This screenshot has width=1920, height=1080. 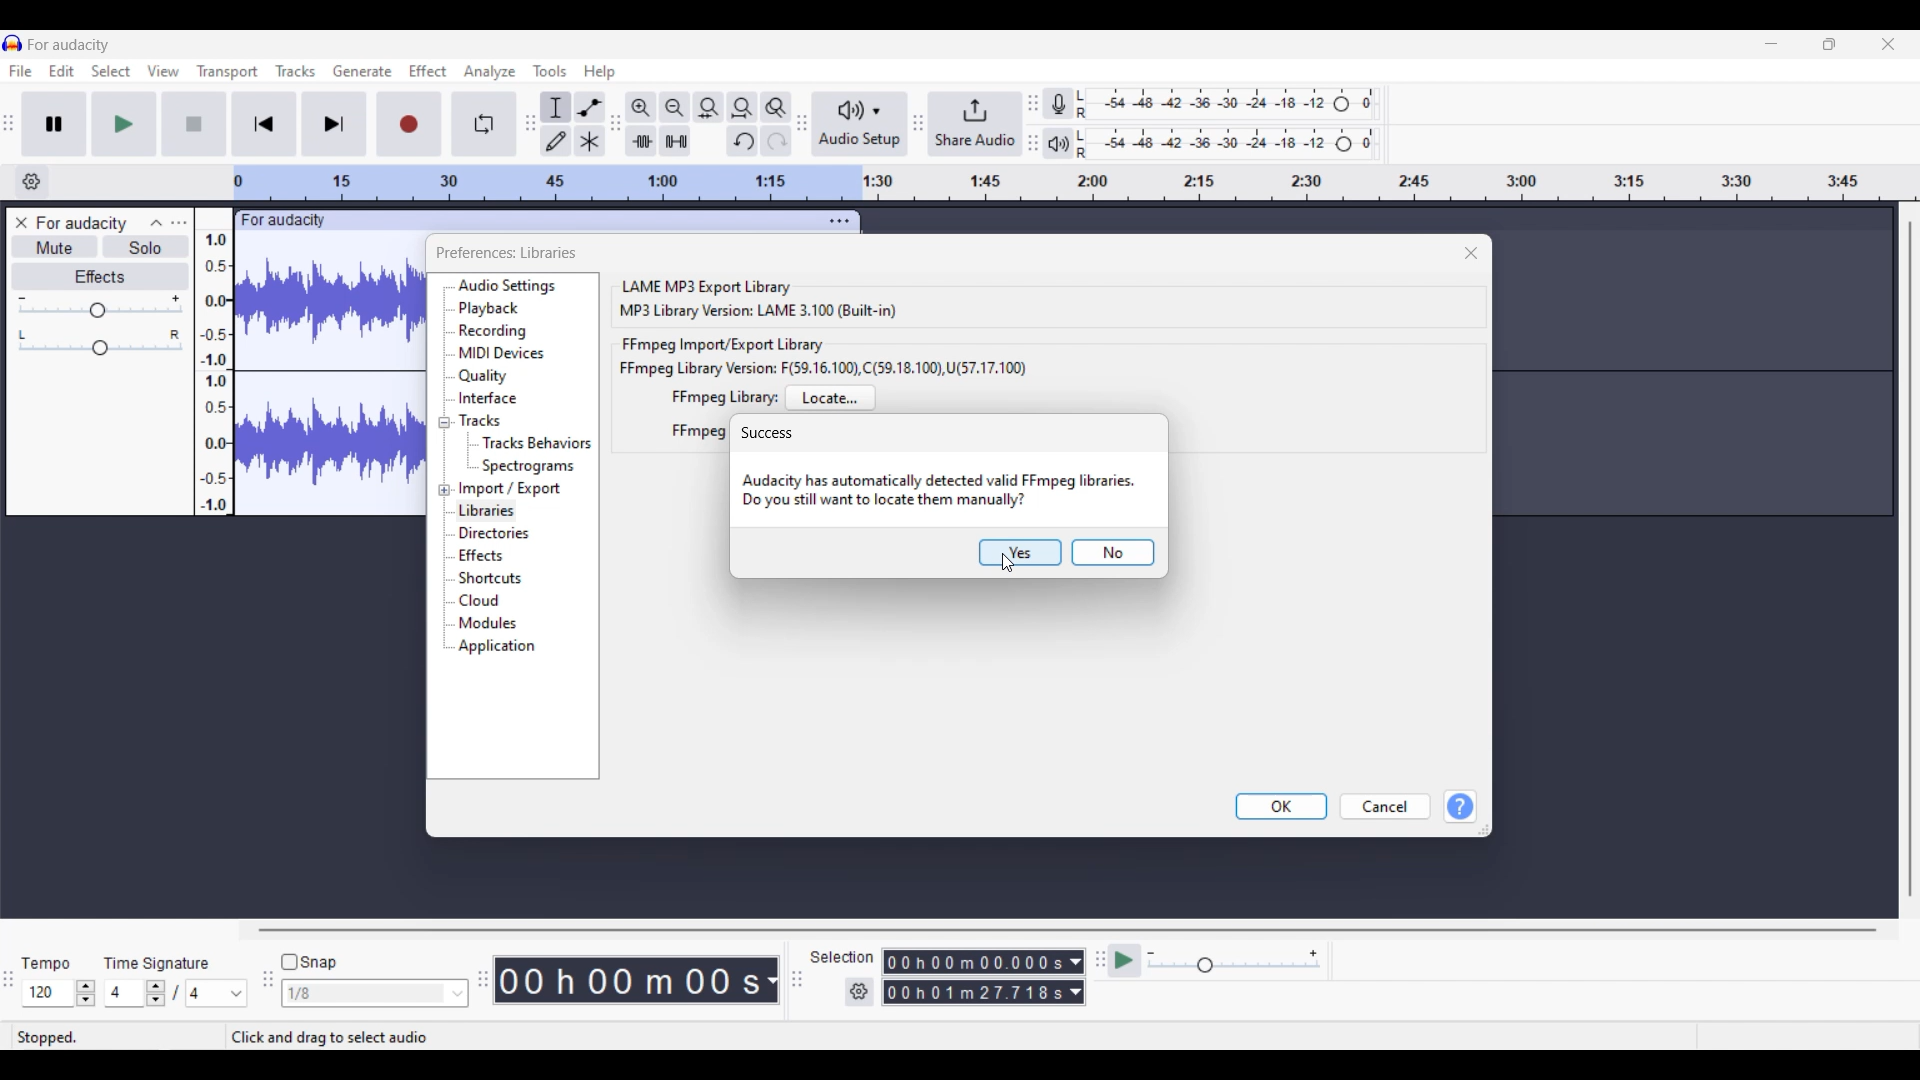 What do you see at coordinates (1227, 144) in the screenshot?
I see `Playback level` at bounding box center [1227, 144].